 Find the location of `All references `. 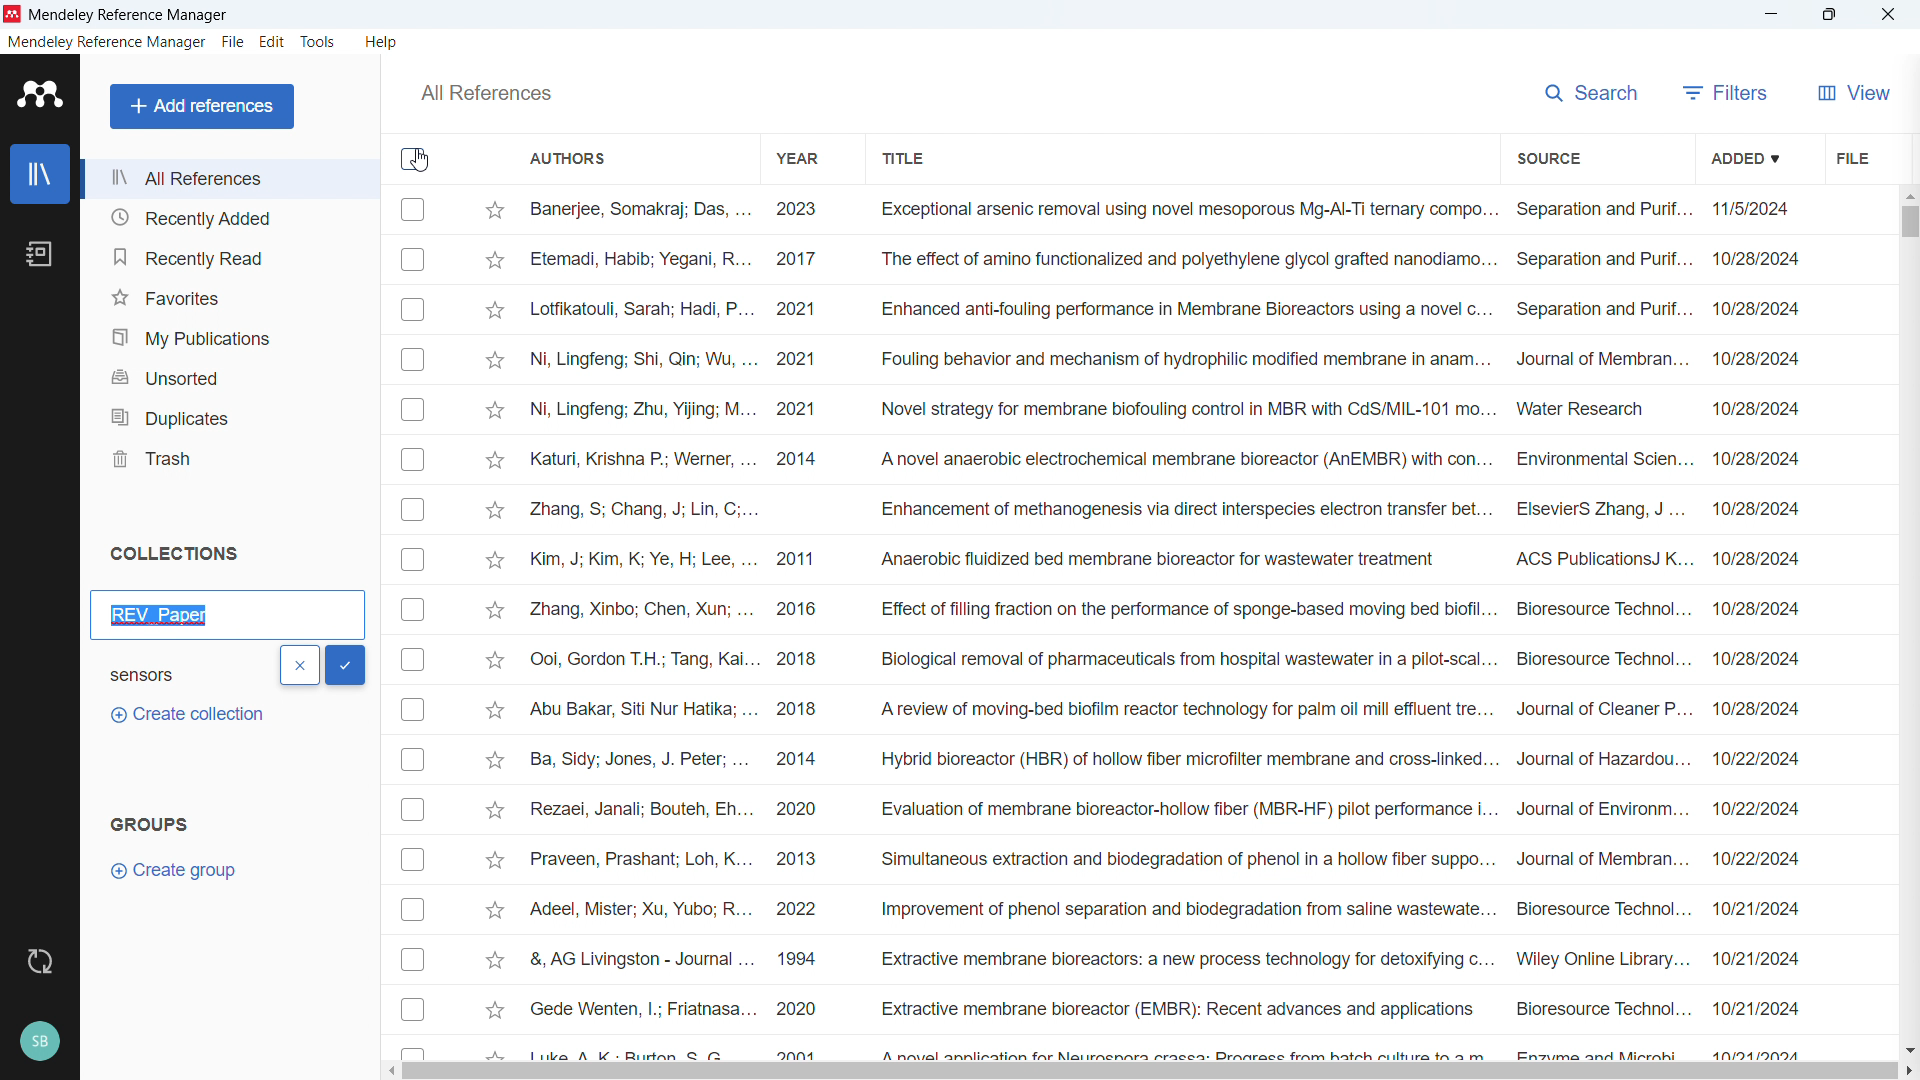

All references  is located at coordinates (230, 179).